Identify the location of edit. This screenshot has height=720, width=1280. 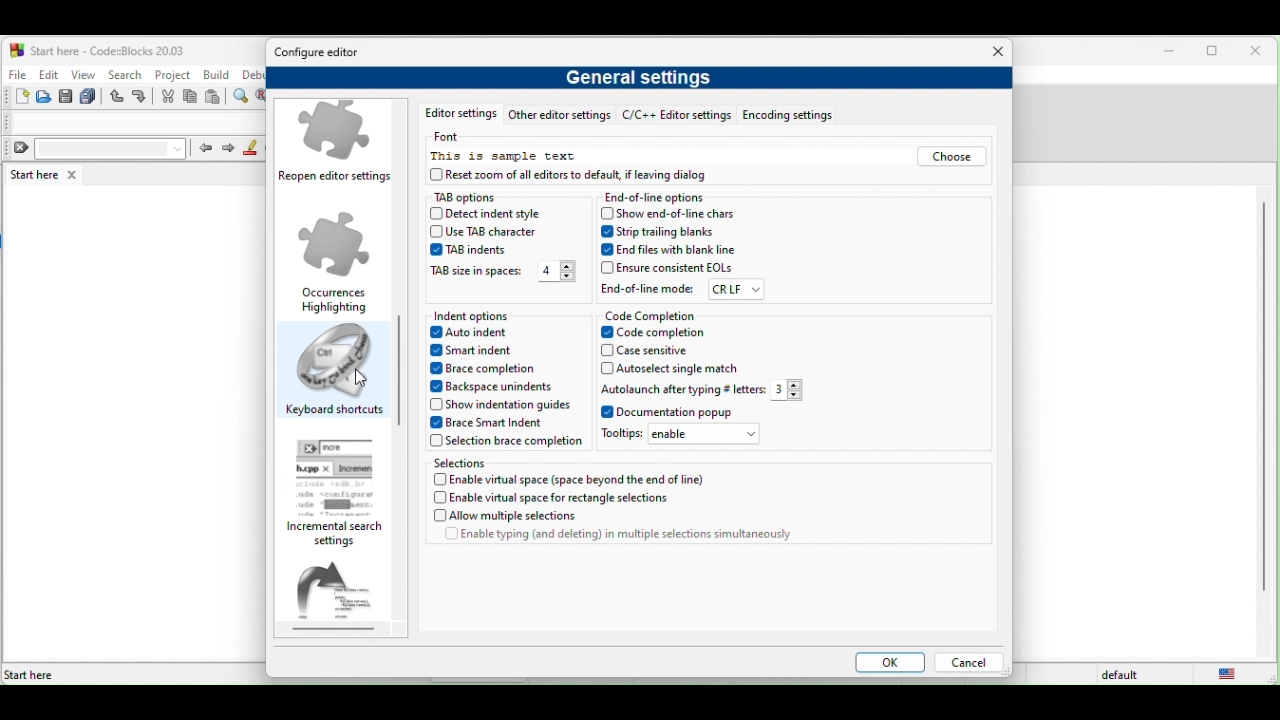
(48, 74).